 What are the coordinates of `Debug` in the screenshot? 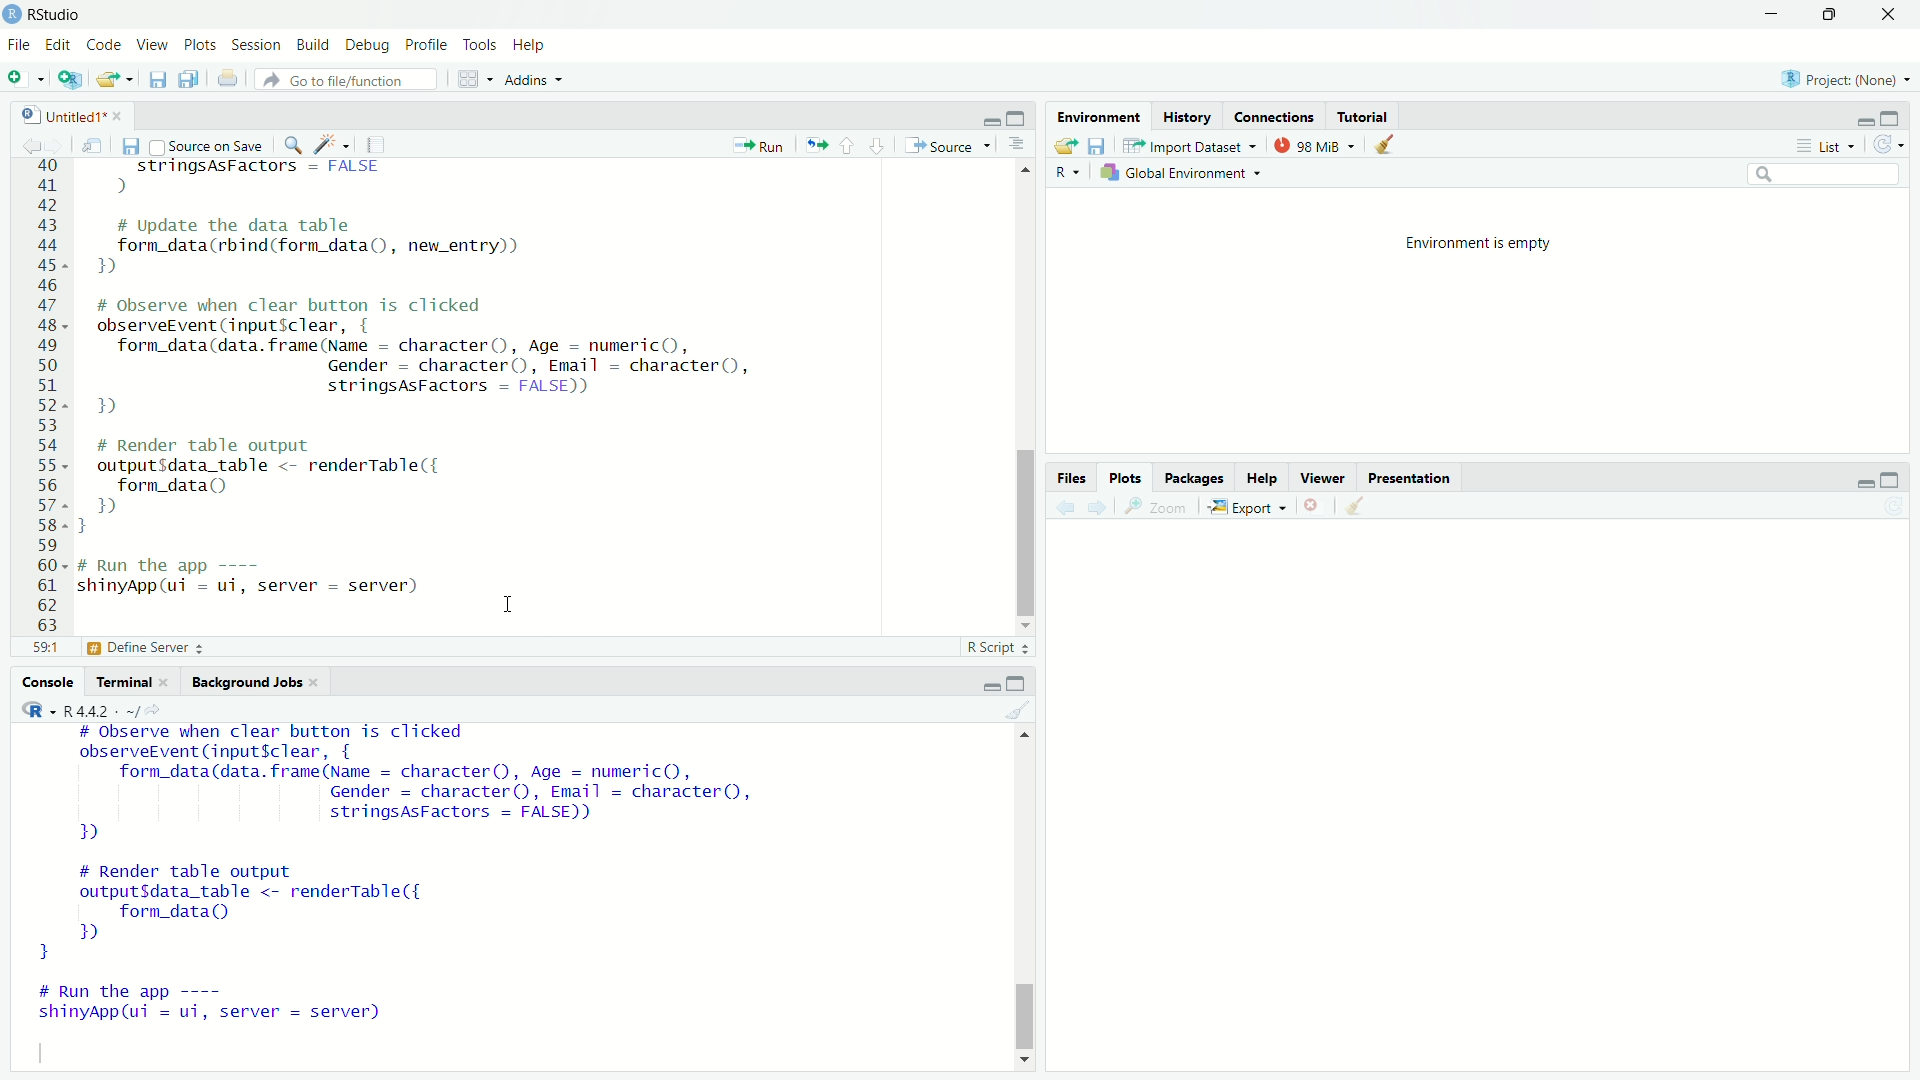 It's located at (368, 45).